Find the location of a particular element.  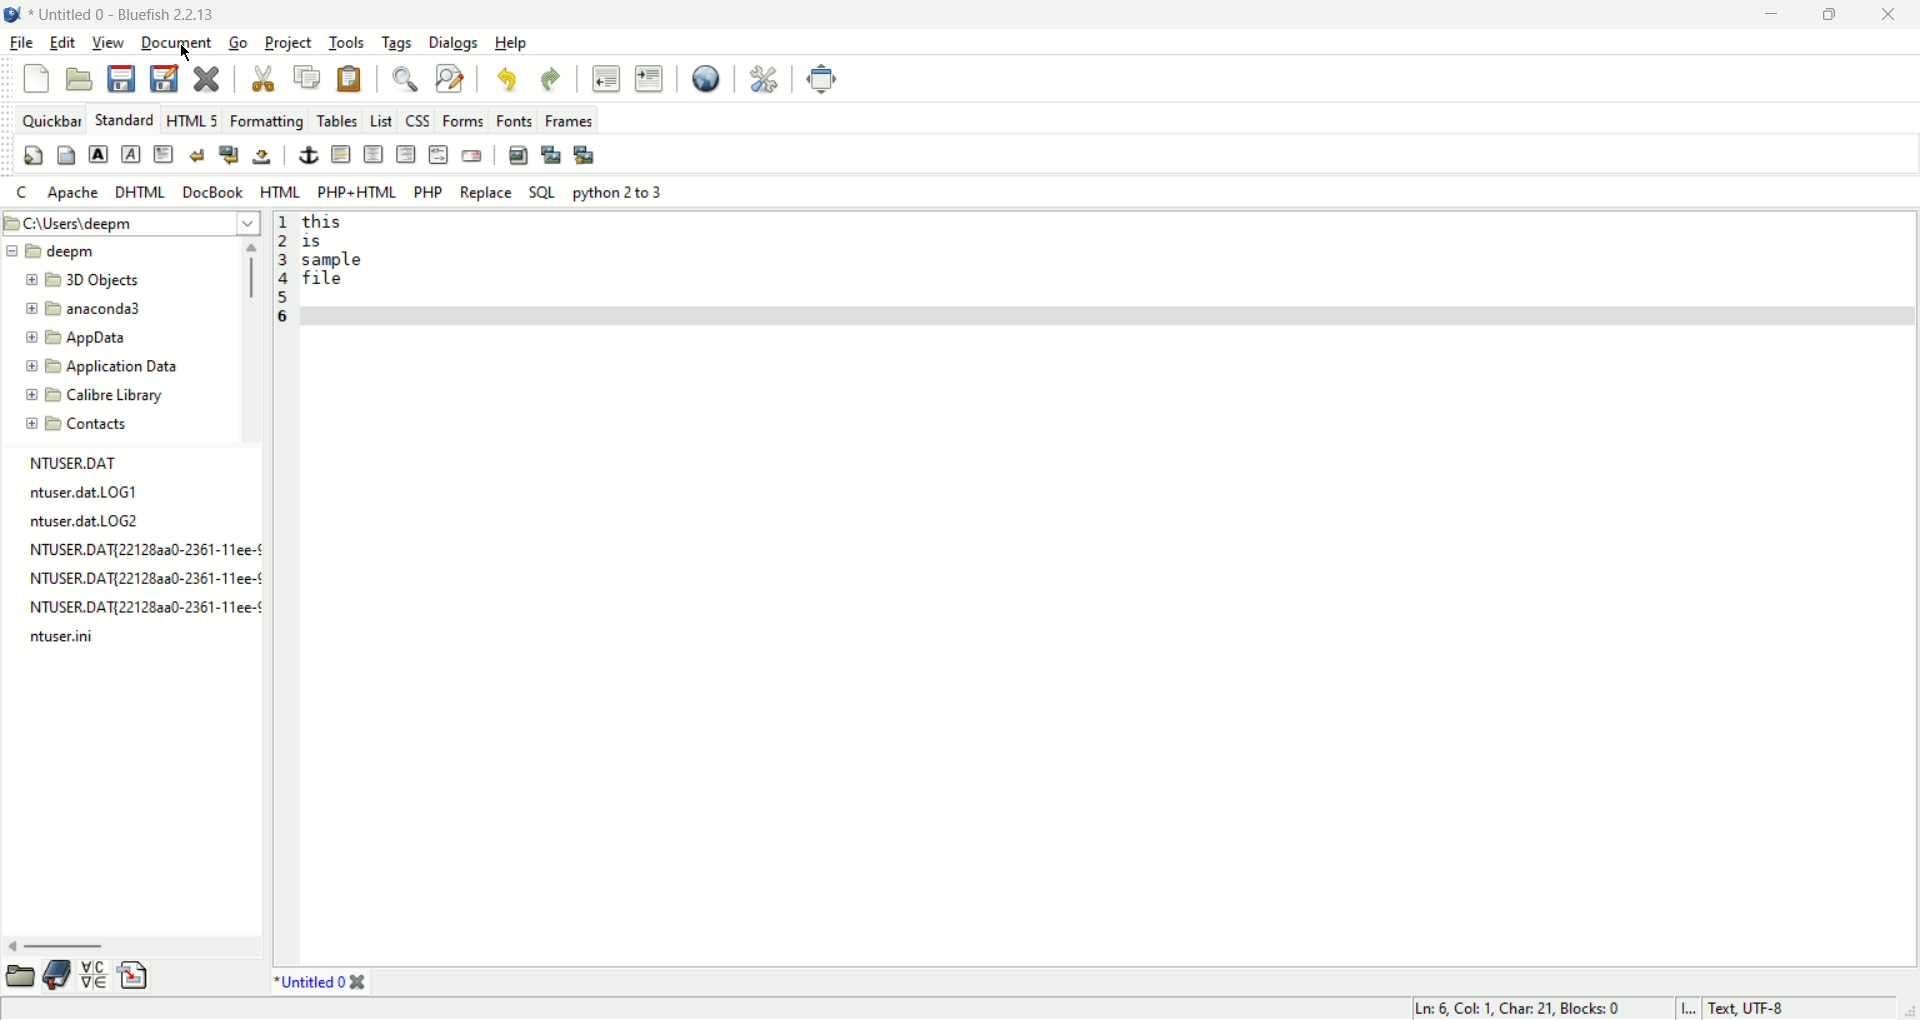

anchor is located at coordinates (307, 154).